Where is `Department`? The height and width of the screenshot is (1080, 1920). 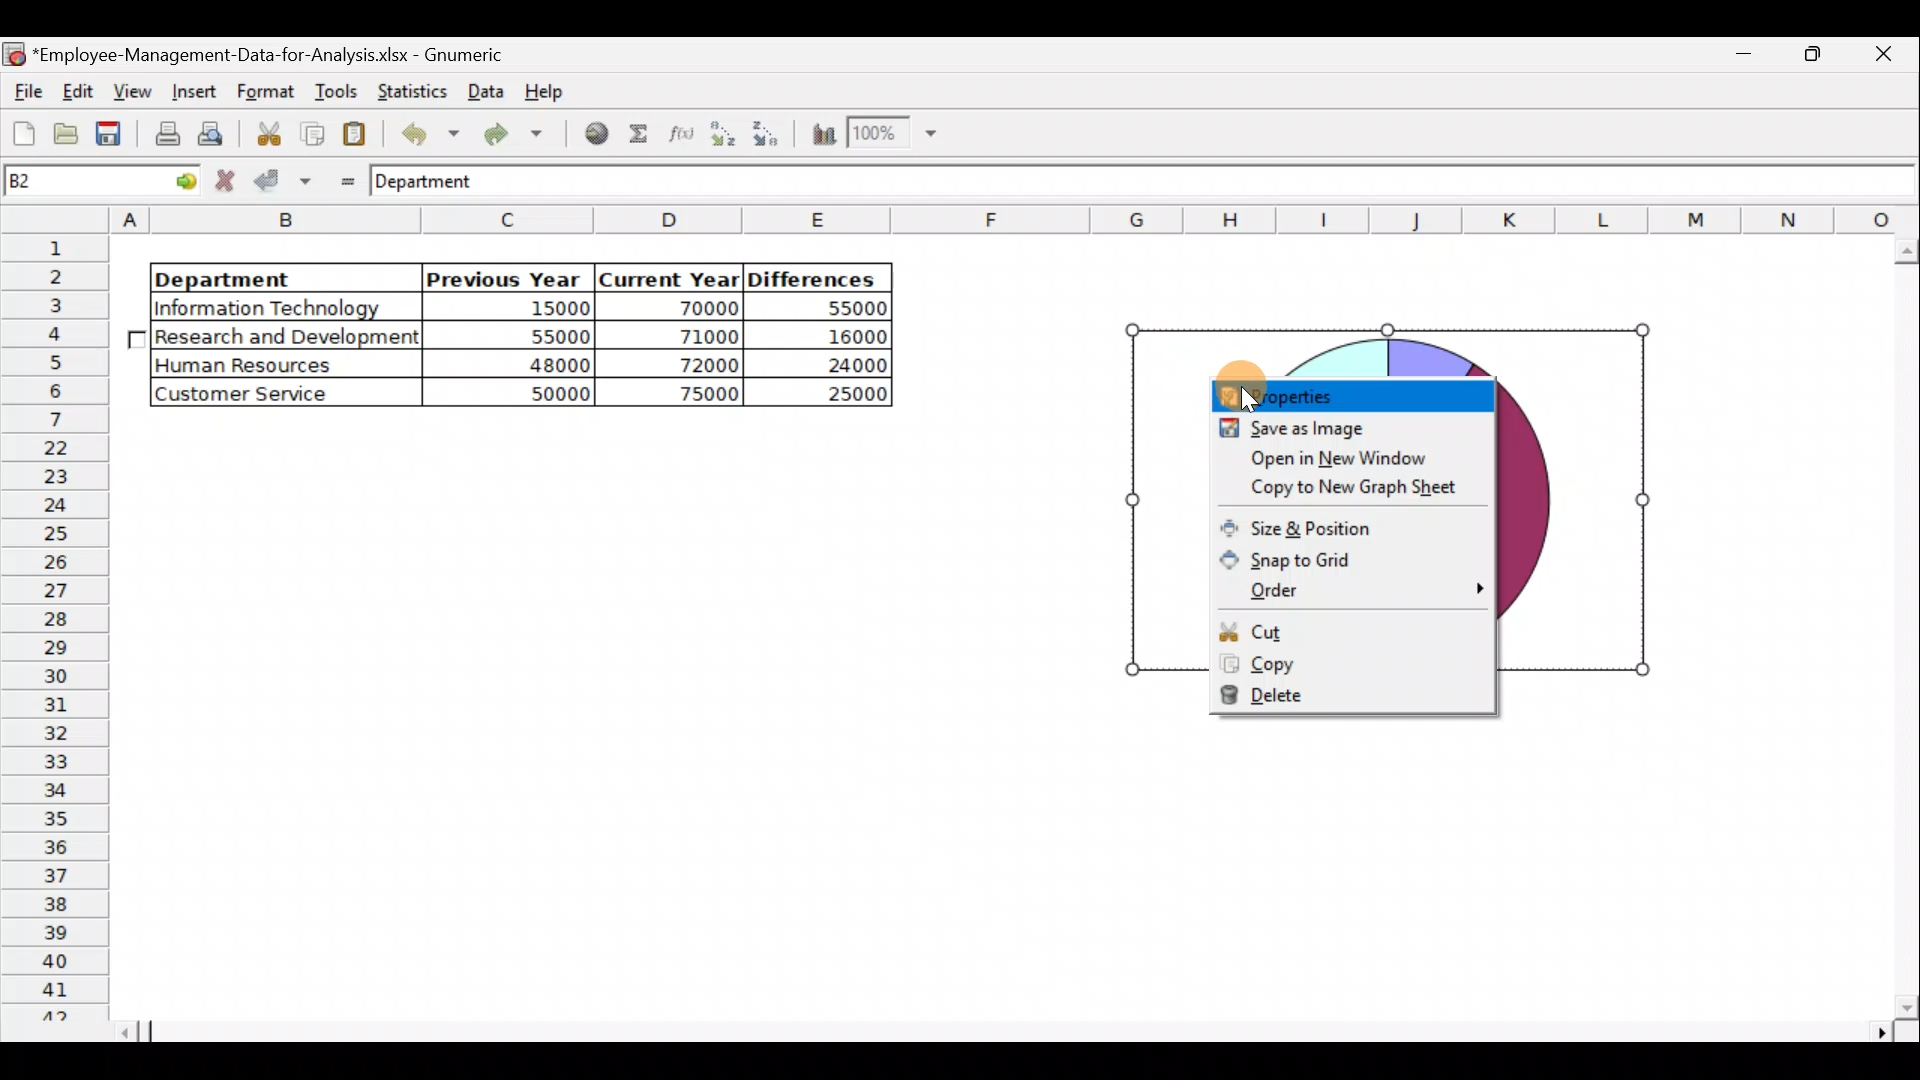
Department is located at coordinates (440, 183).